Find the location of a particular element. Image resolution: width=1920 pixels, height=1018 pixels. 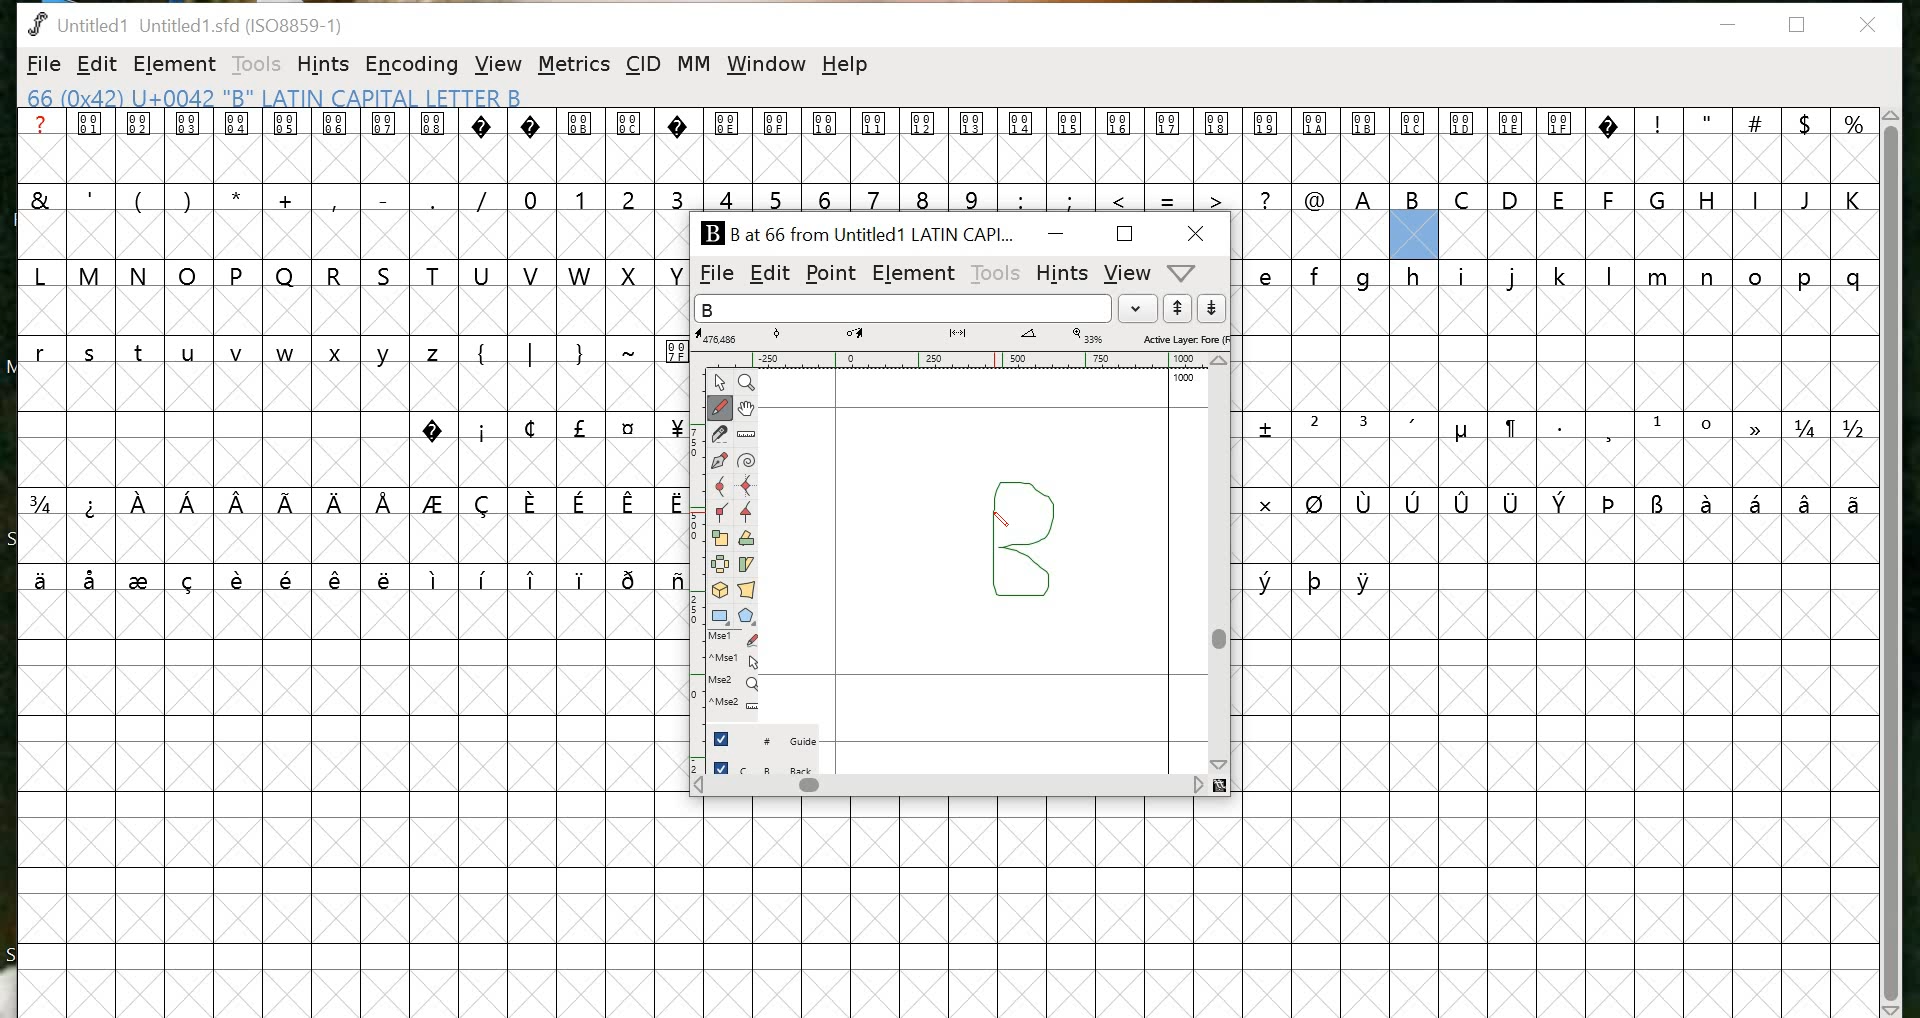

POINT is located at coordinates (830, 275).